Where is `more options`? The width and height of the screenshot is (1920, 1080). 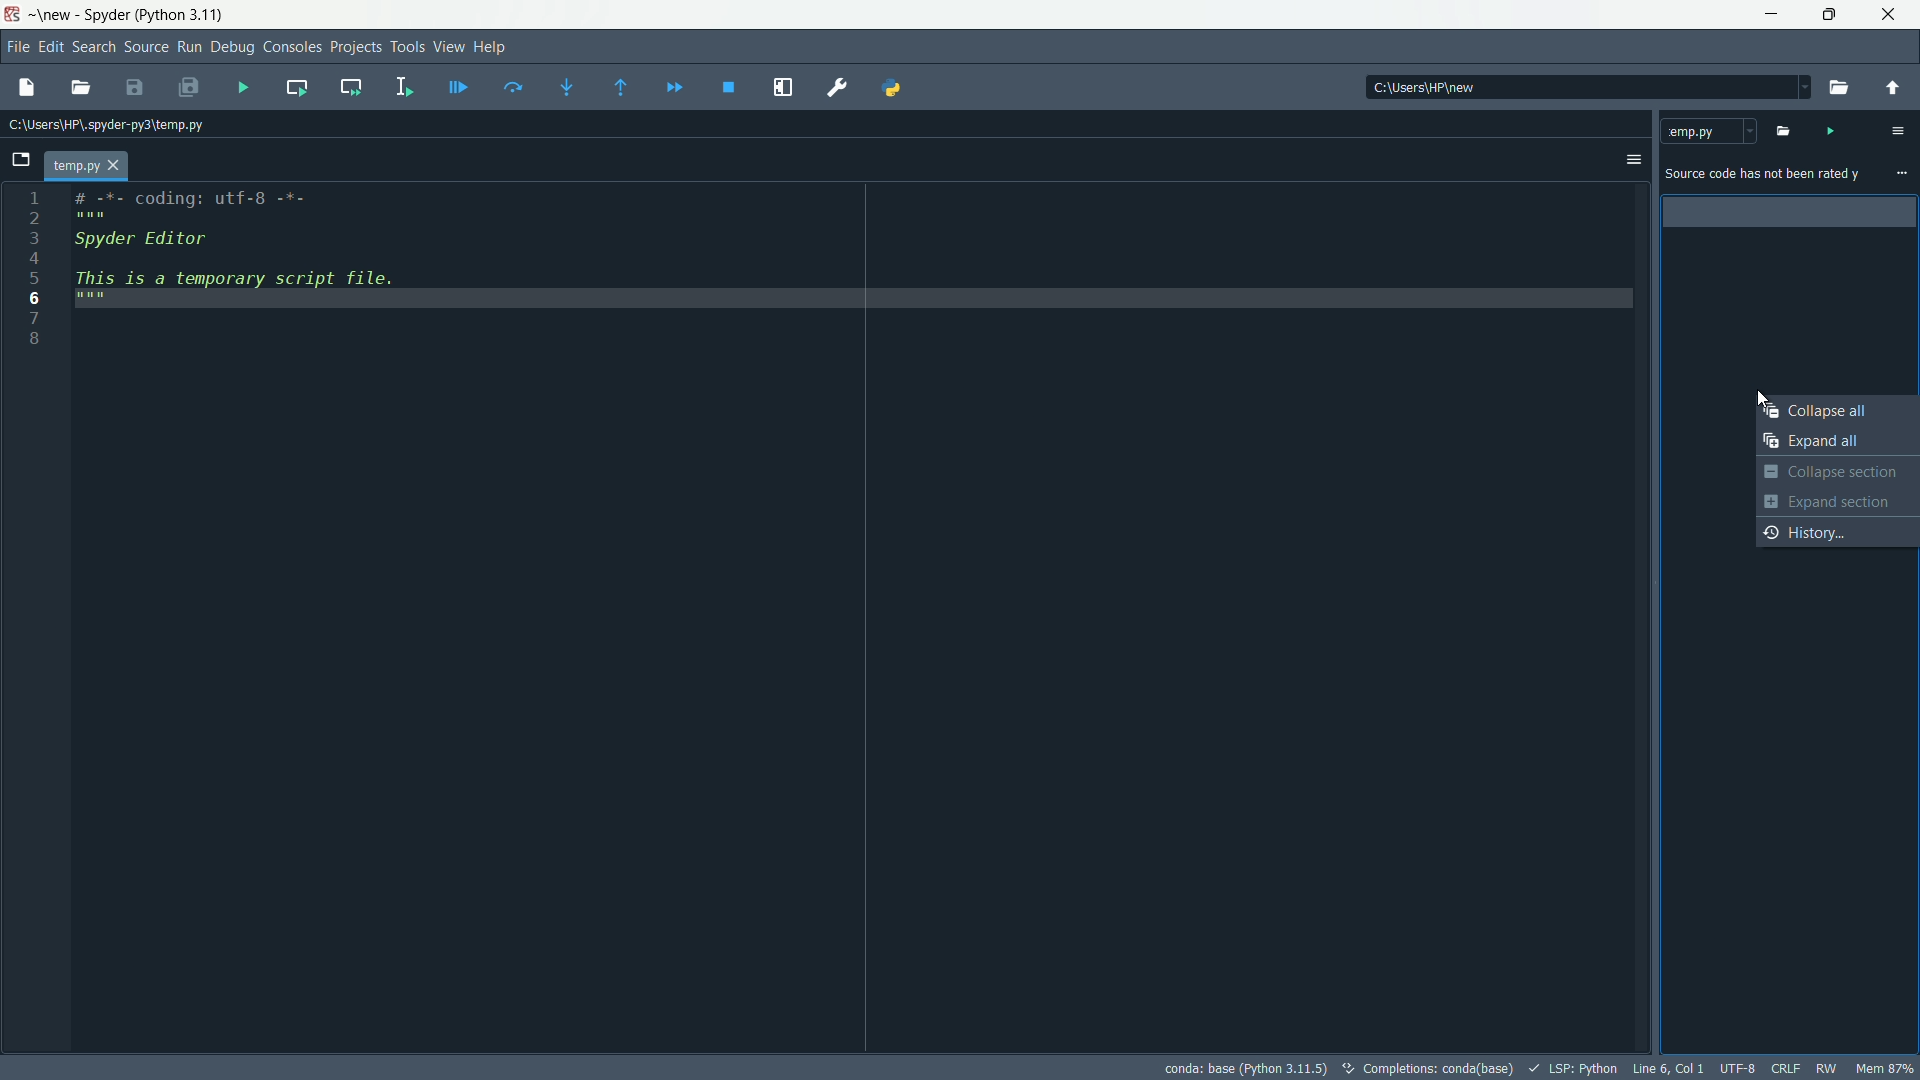 more options is located at coordinates (1897, 131).